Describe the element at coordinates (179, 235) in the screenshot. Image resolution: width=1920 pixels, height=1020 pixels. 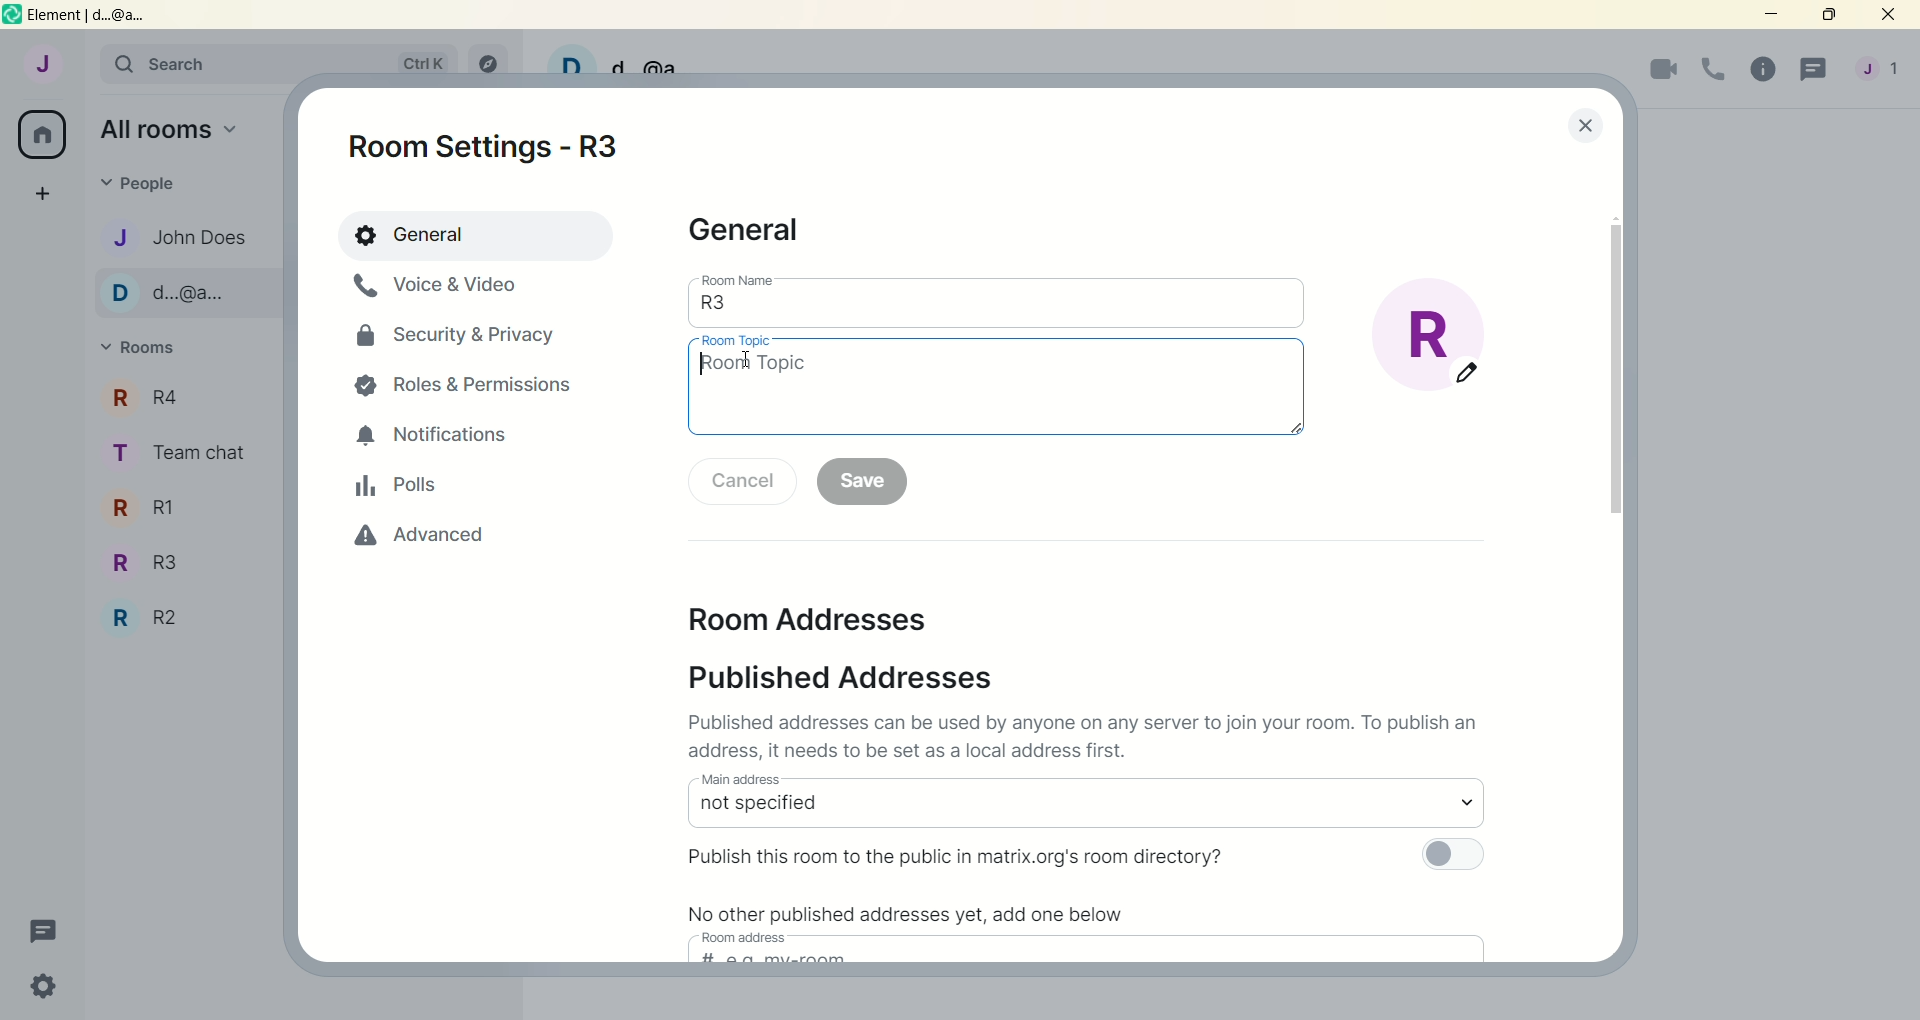
I see `john does` at that location.